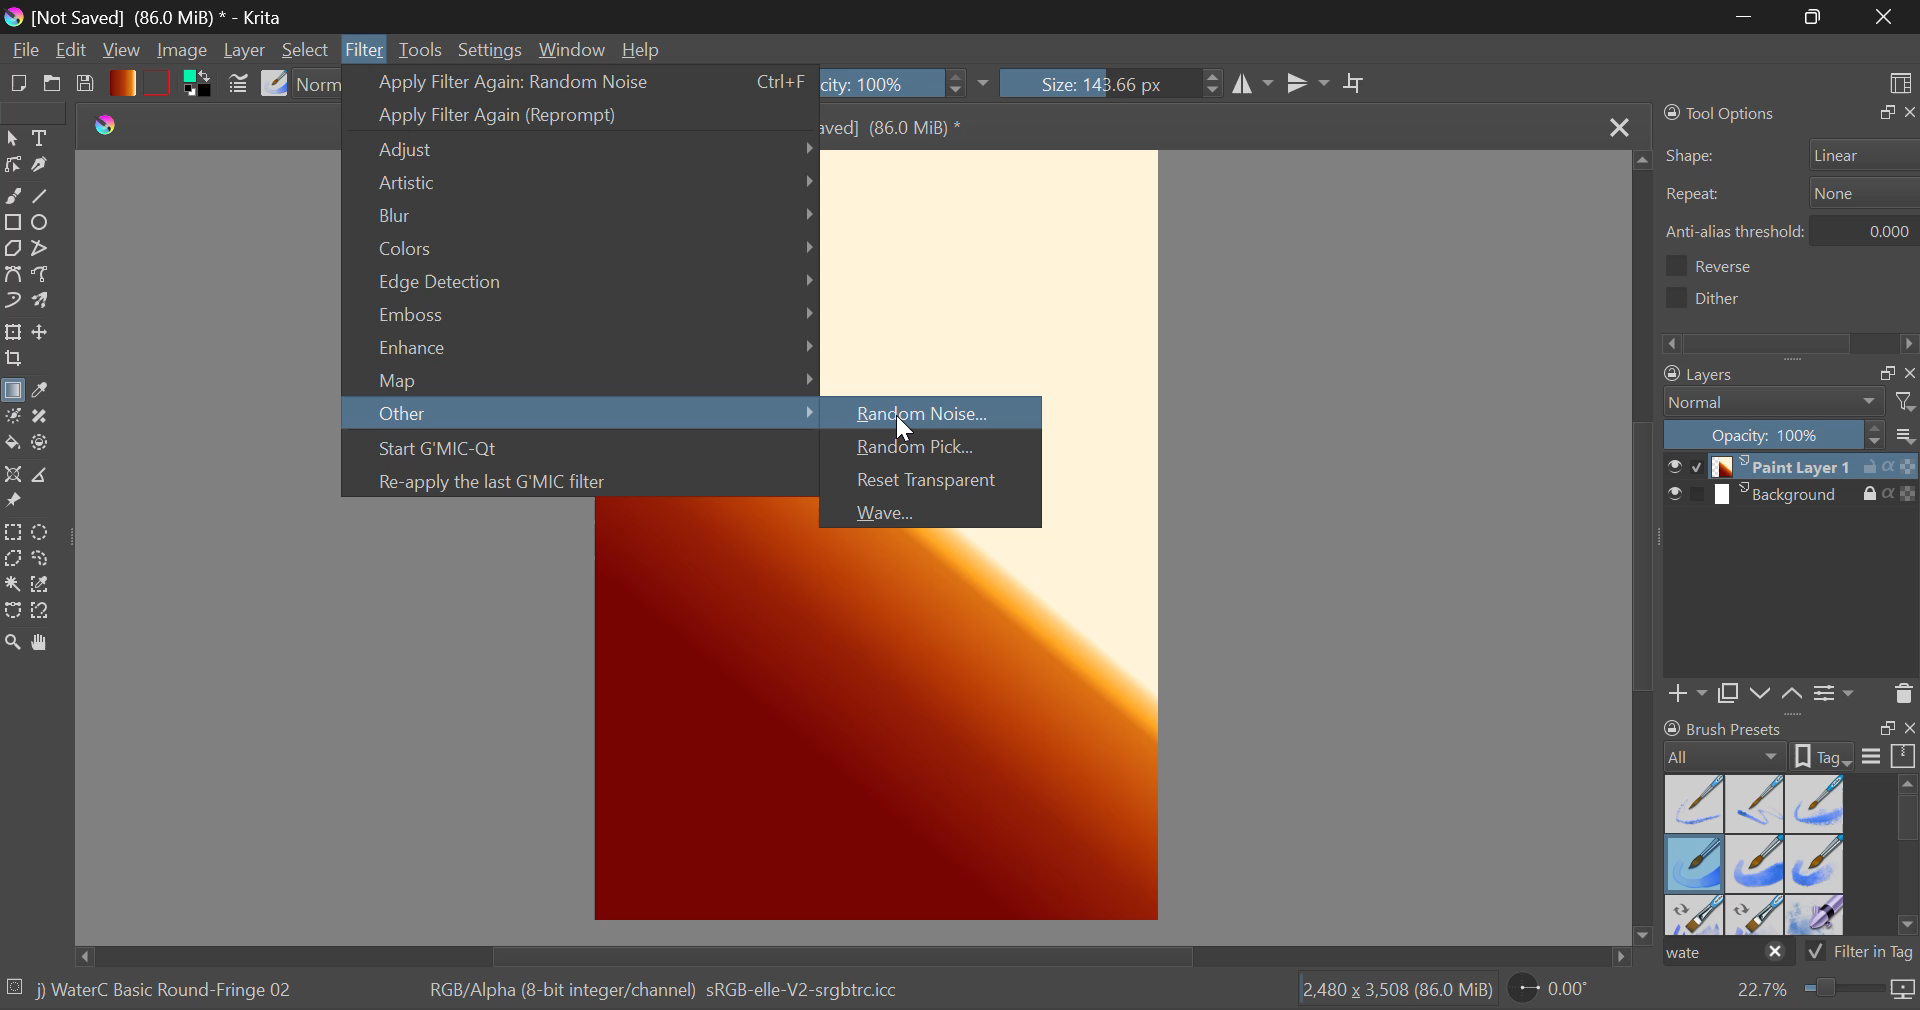 The image size is (1920, 1010). What do you see at coordinates (1616, 126) in the screenshot?
I see `Close Tab` at bounding box center [1616, 126].